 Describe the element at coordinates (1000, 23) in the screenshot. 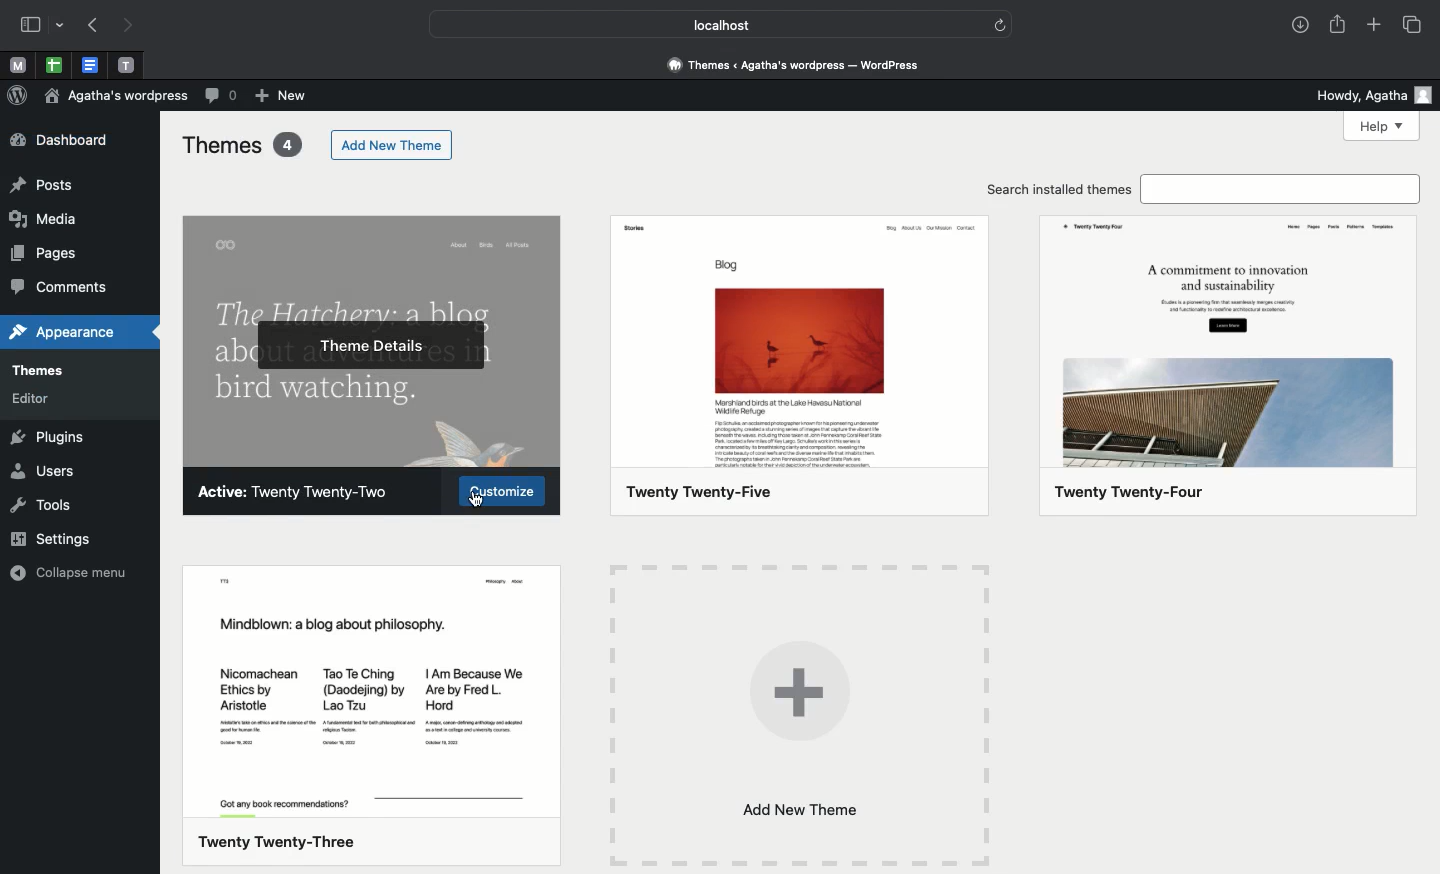

I see `refresh` at that location.